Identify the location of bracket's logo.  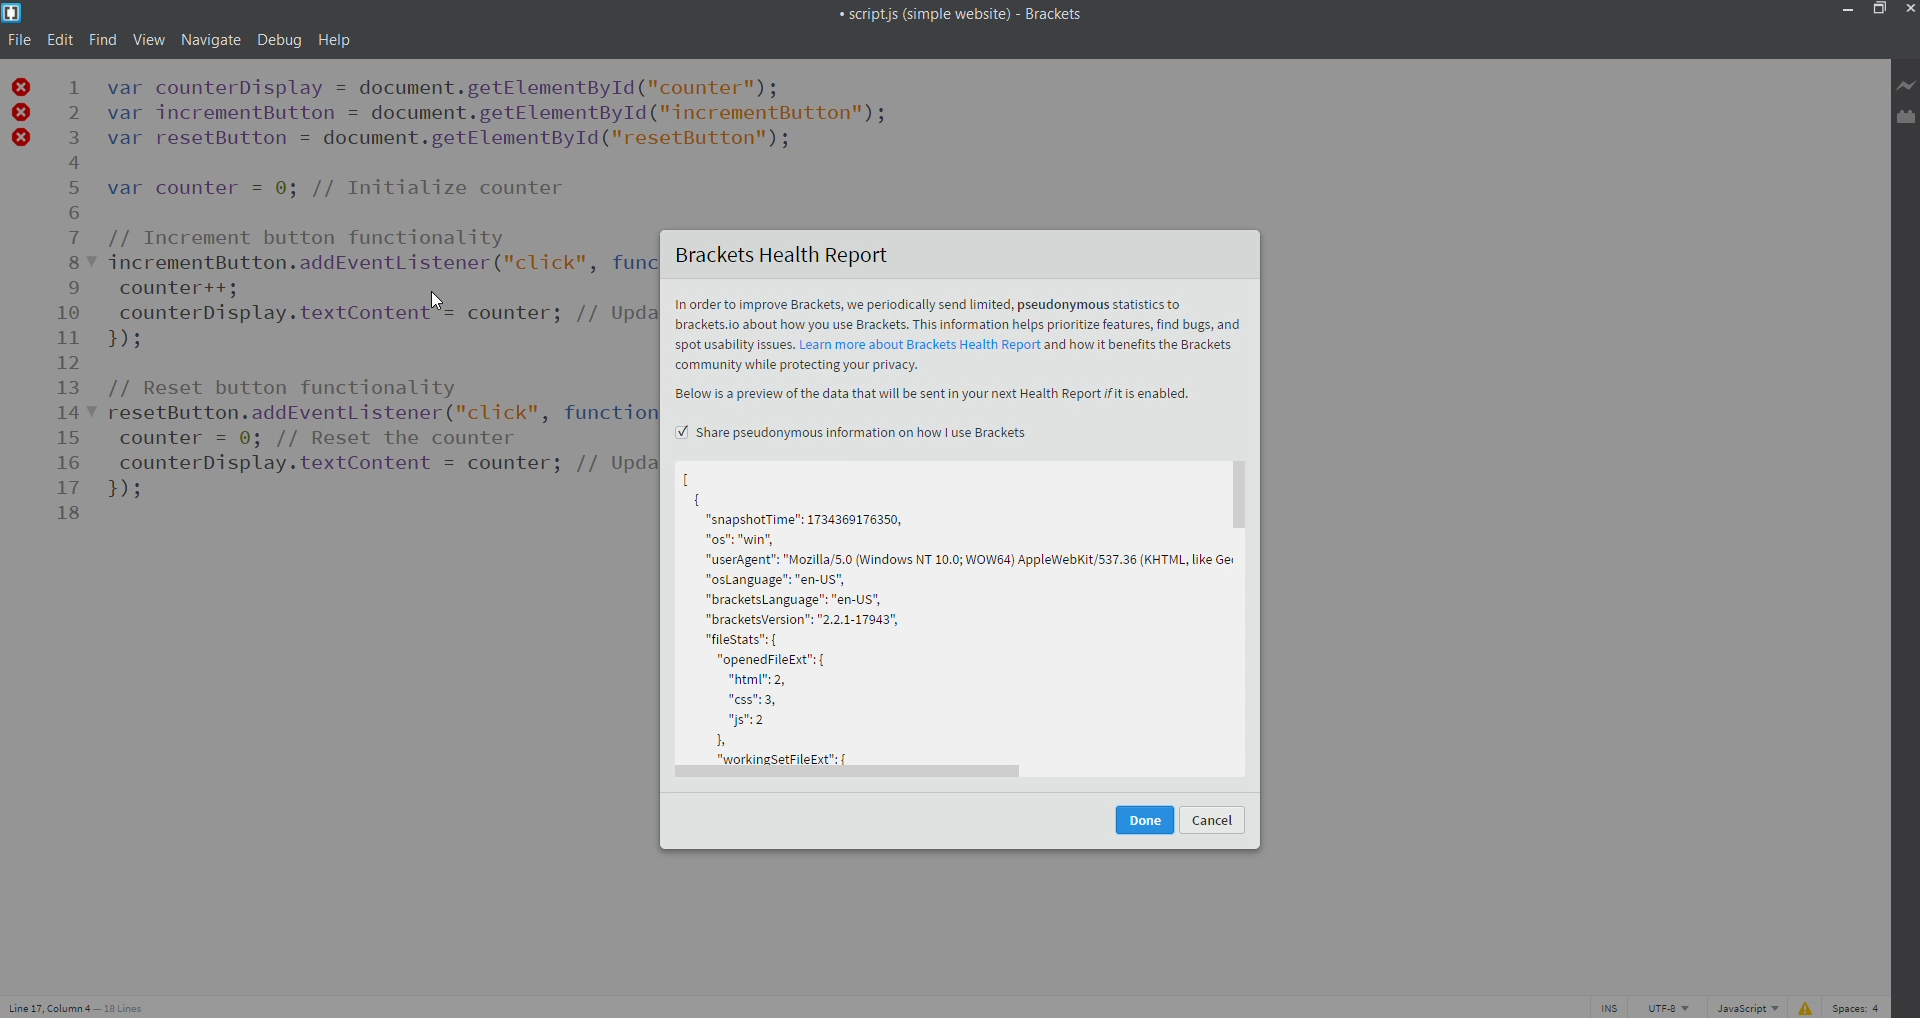
(12, 12).